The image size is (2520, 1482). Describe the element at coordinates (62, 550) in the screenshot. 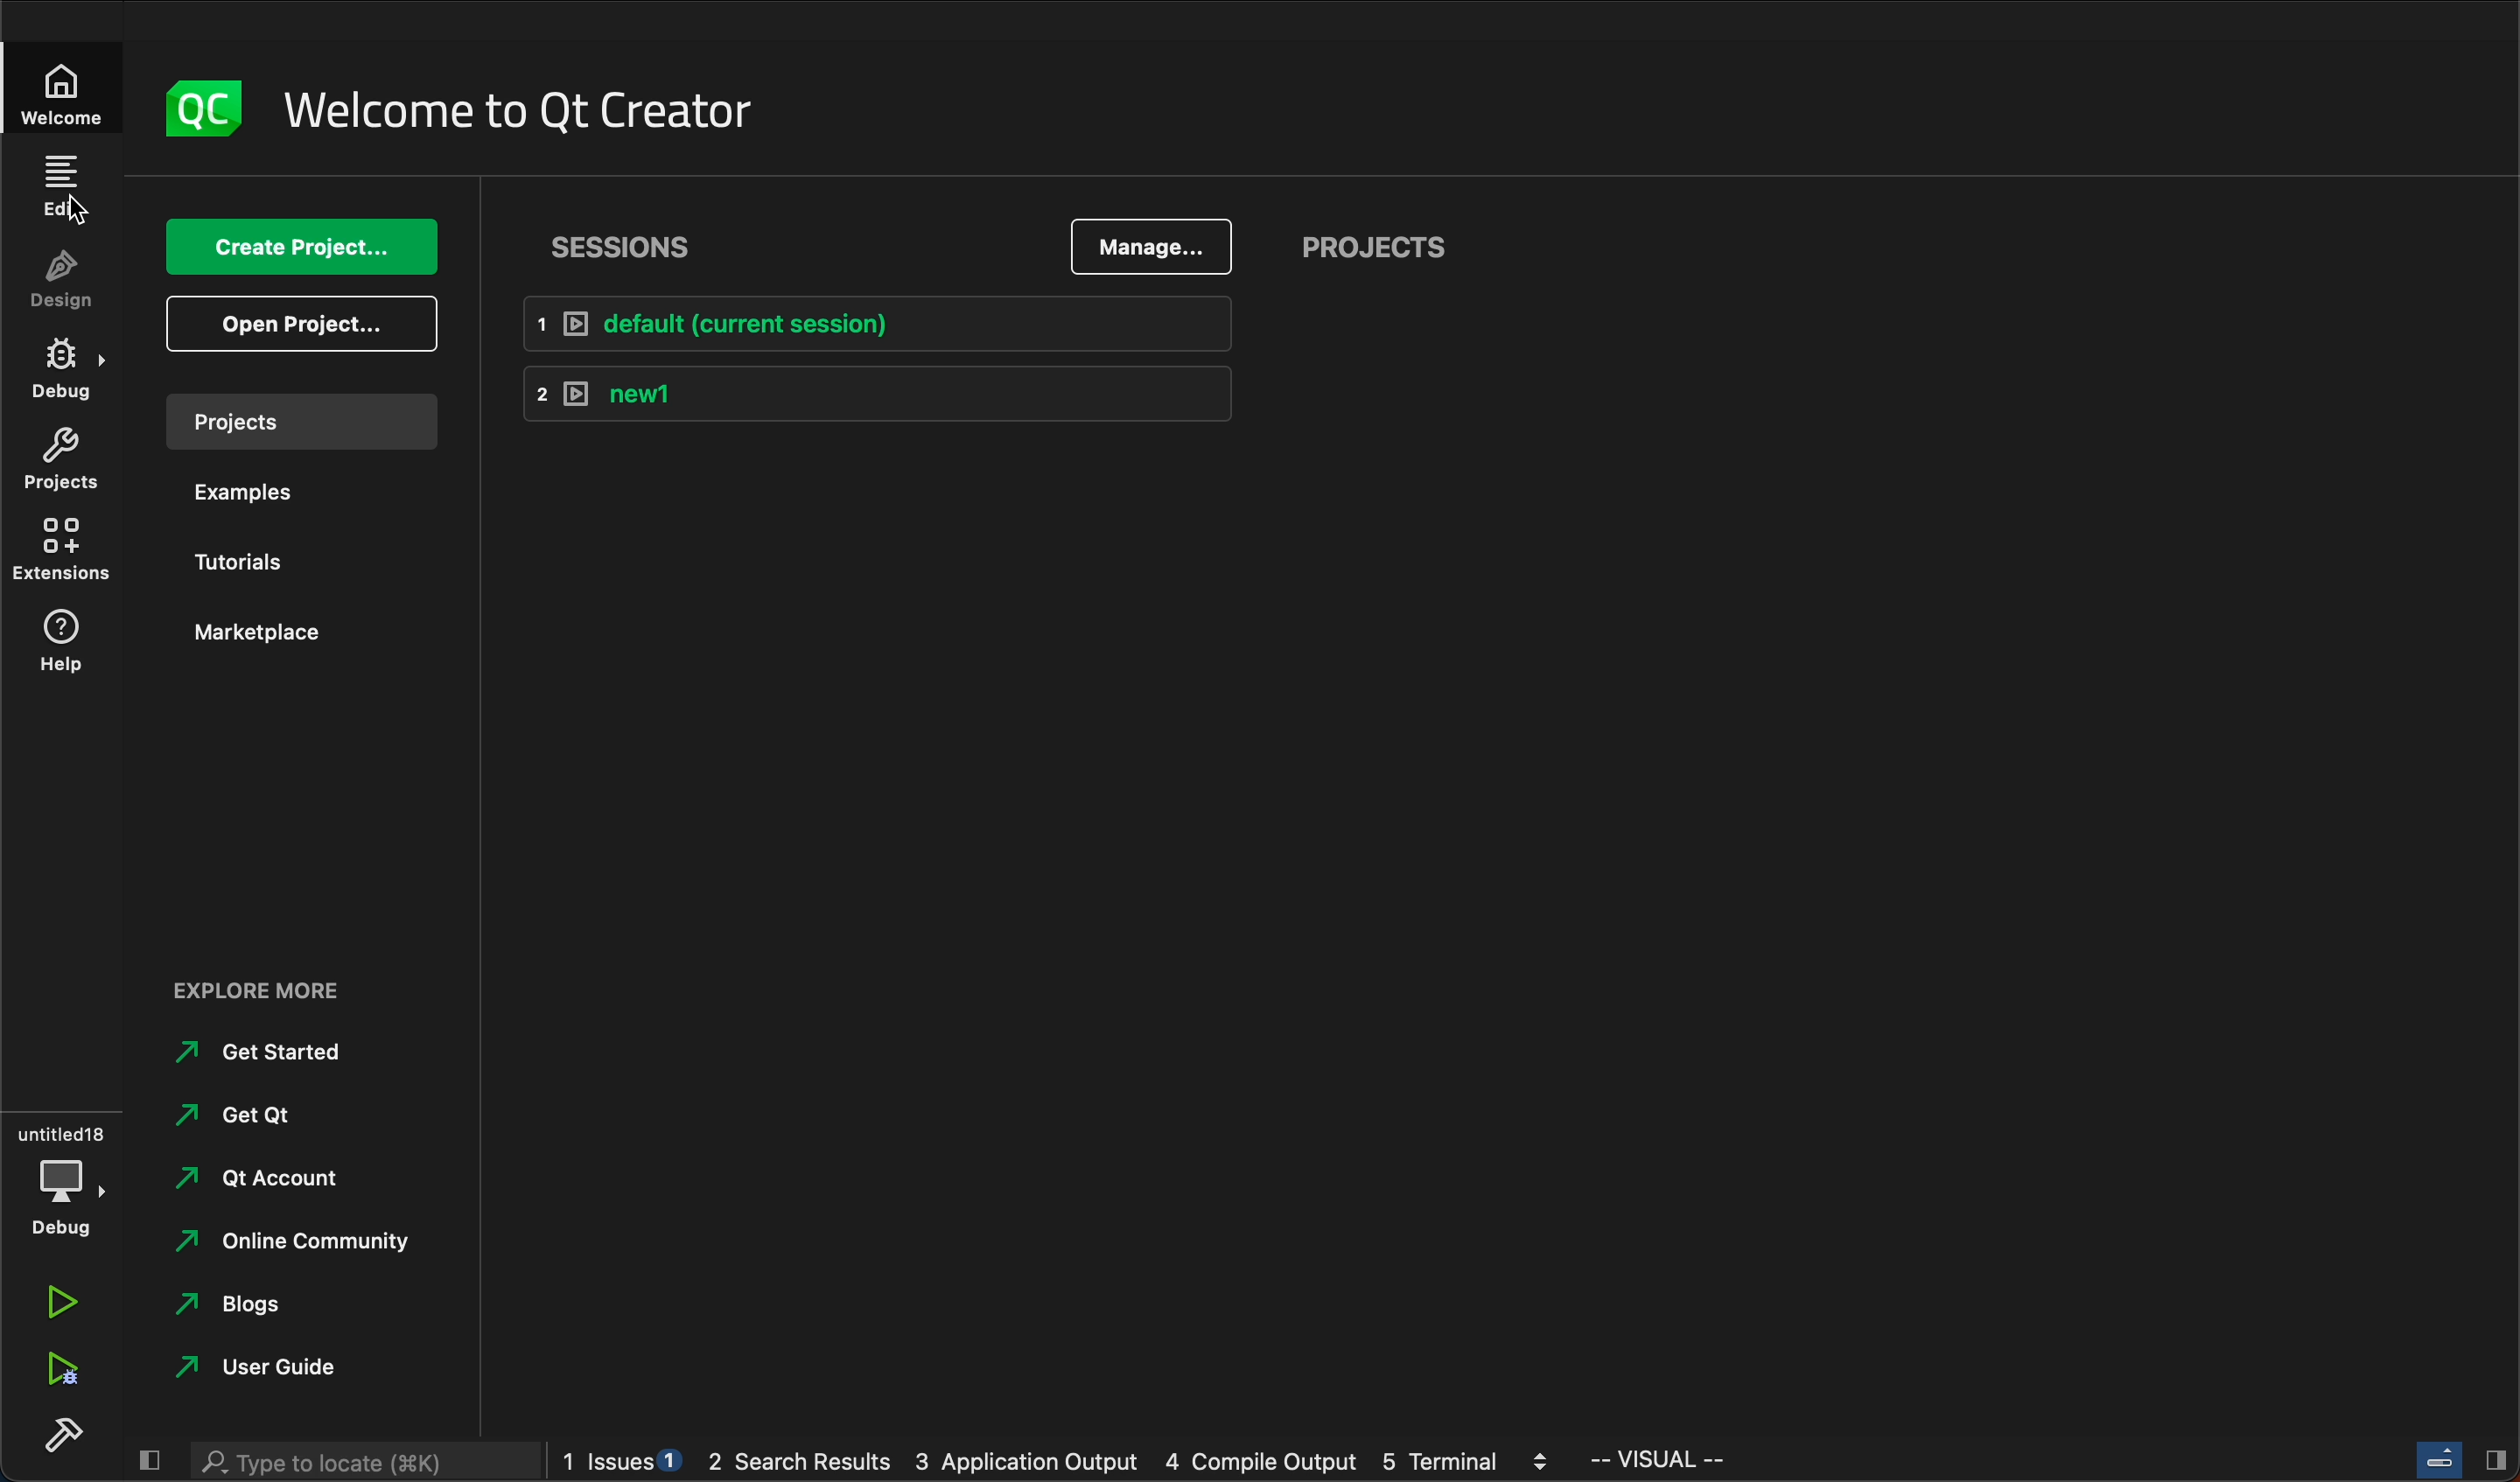

I see `extensions` at that location.